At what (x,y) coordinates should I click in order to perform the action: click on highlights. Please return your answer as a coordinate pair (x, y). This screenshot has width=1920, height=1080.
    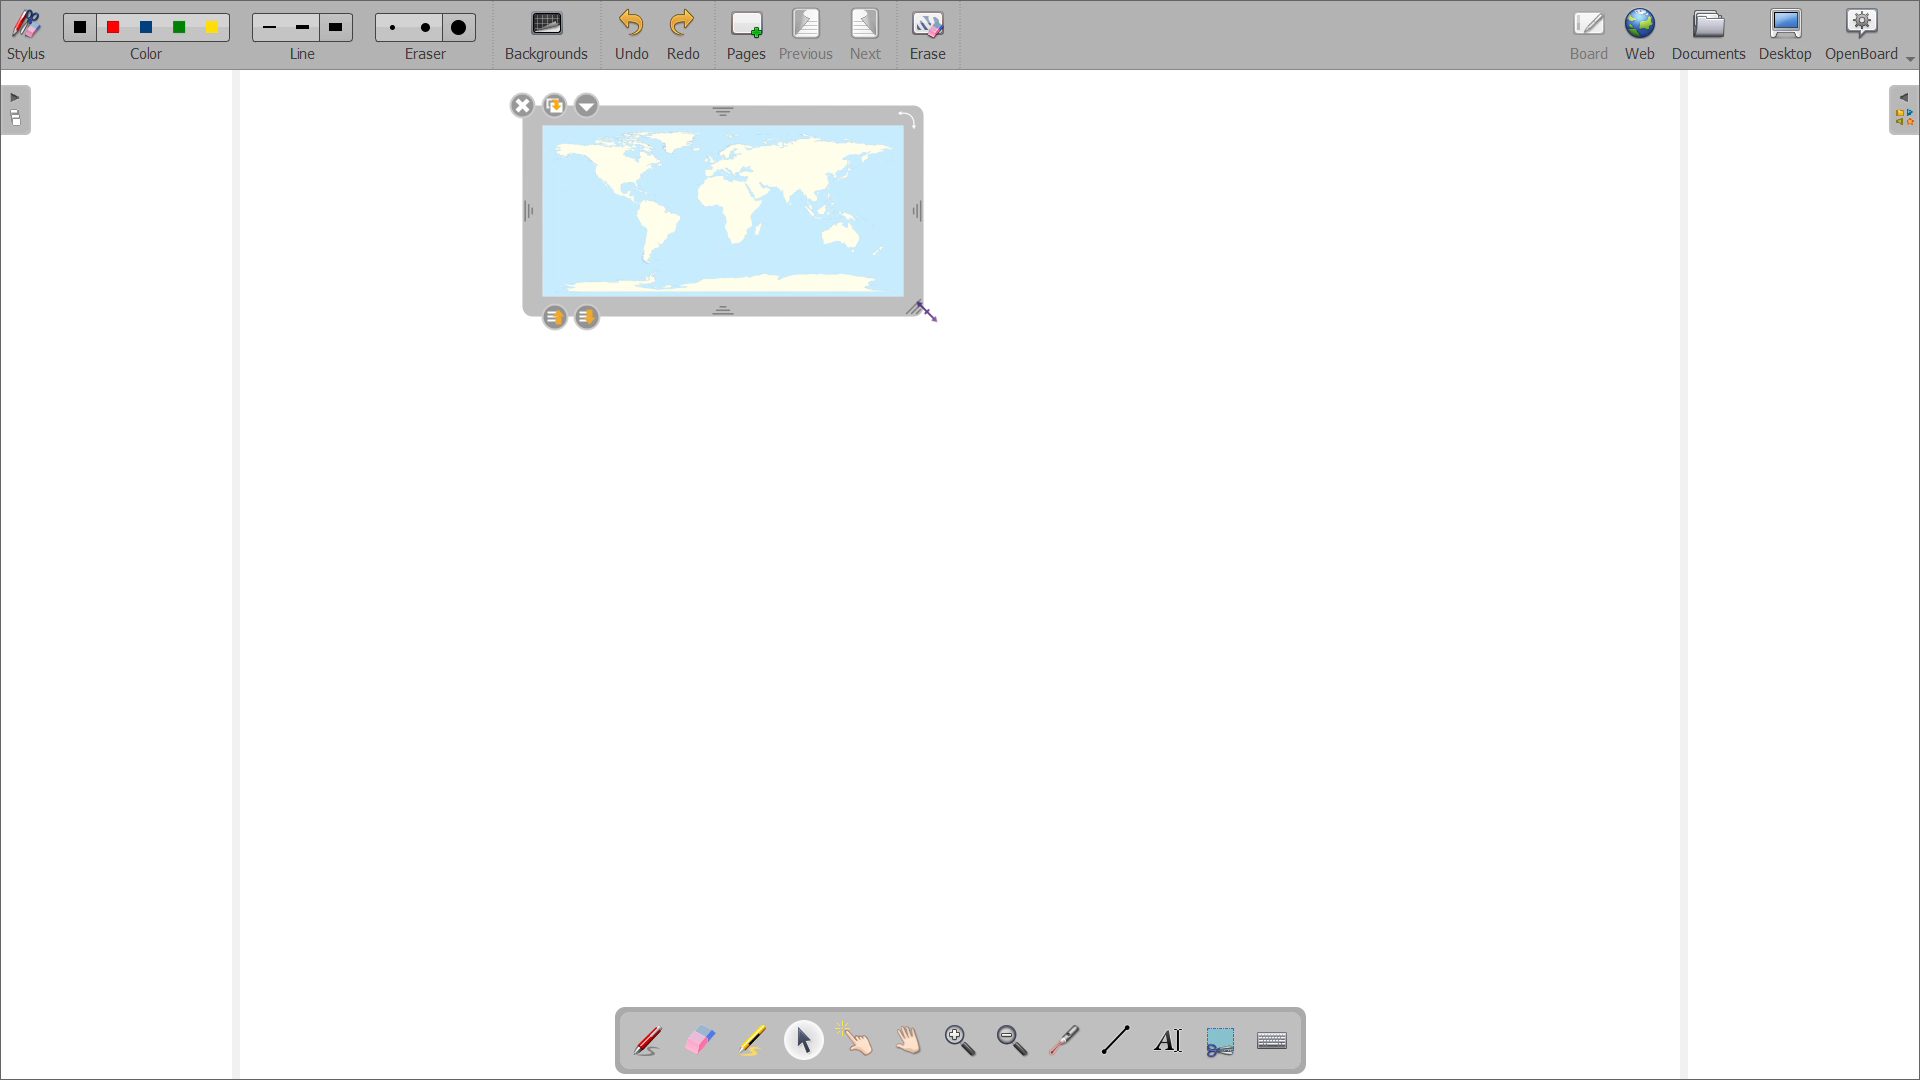
    Looking at the image, I should click on (752, 1042).